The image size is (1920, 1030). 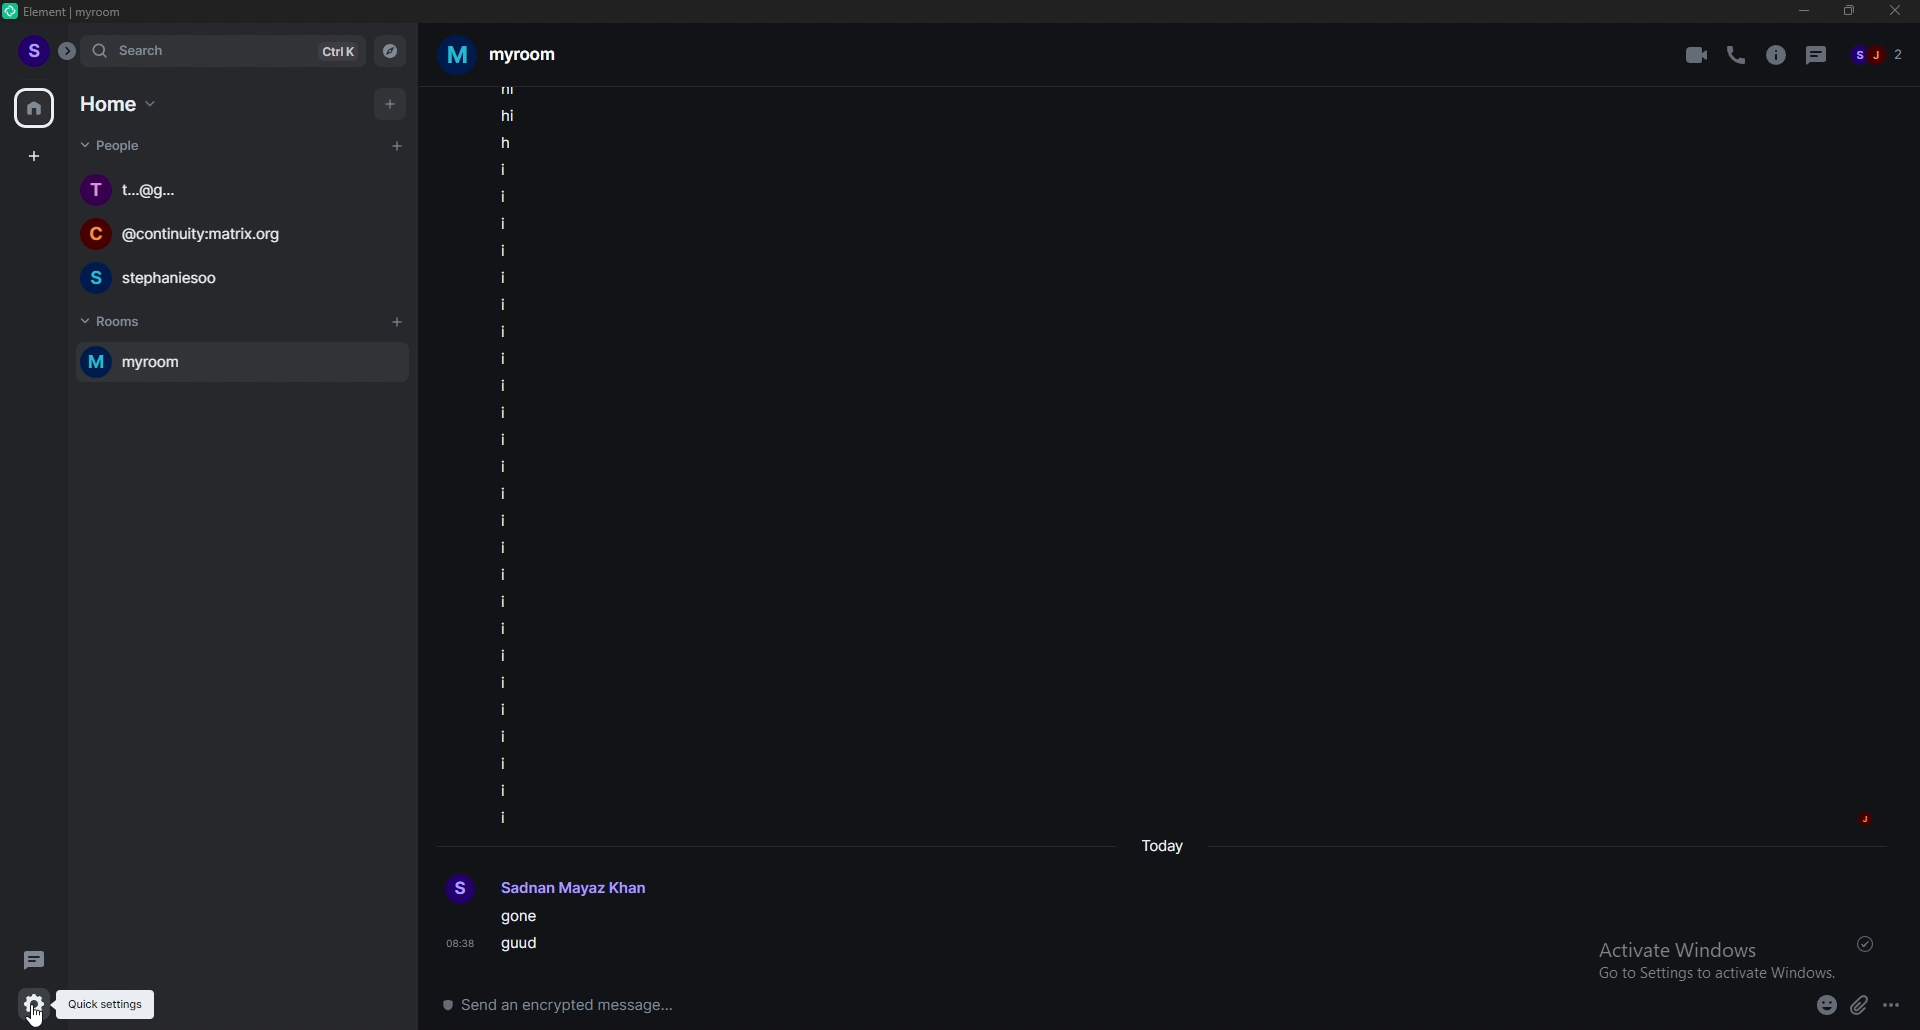 I want to click on chat, so click(x=236, y=277).